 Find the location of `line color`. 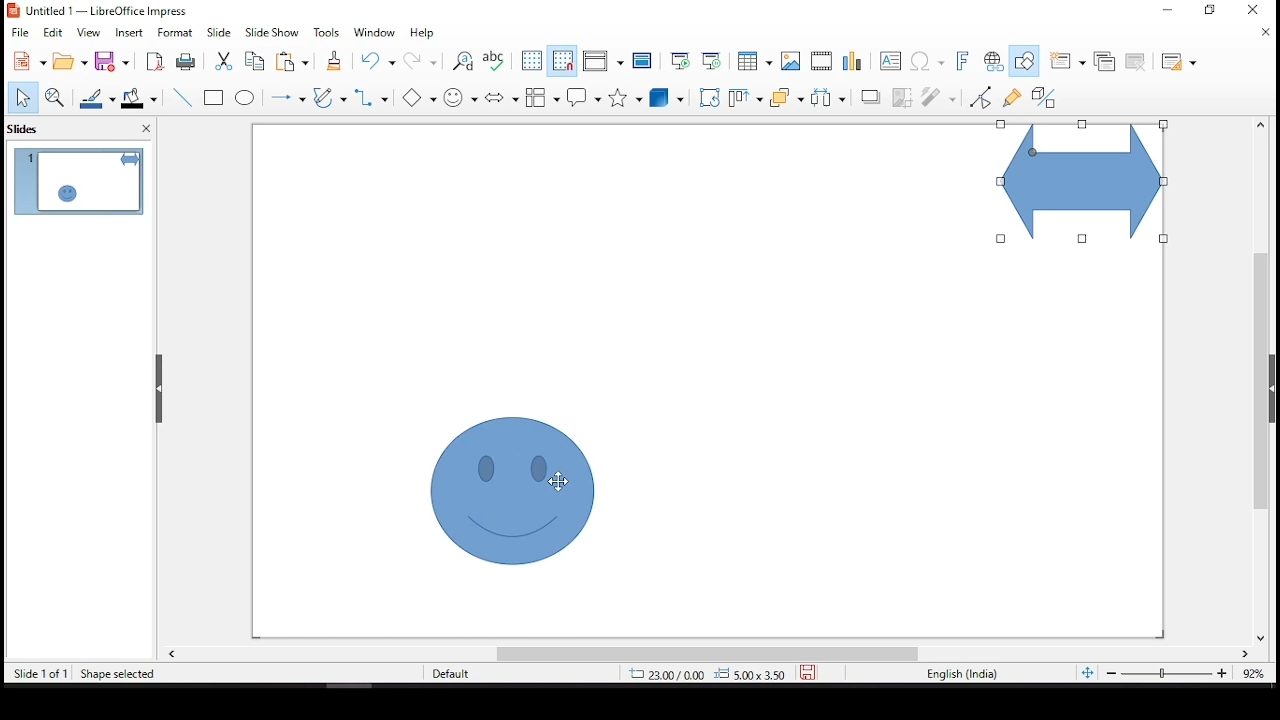

line color is located at coordinates (99, 98).